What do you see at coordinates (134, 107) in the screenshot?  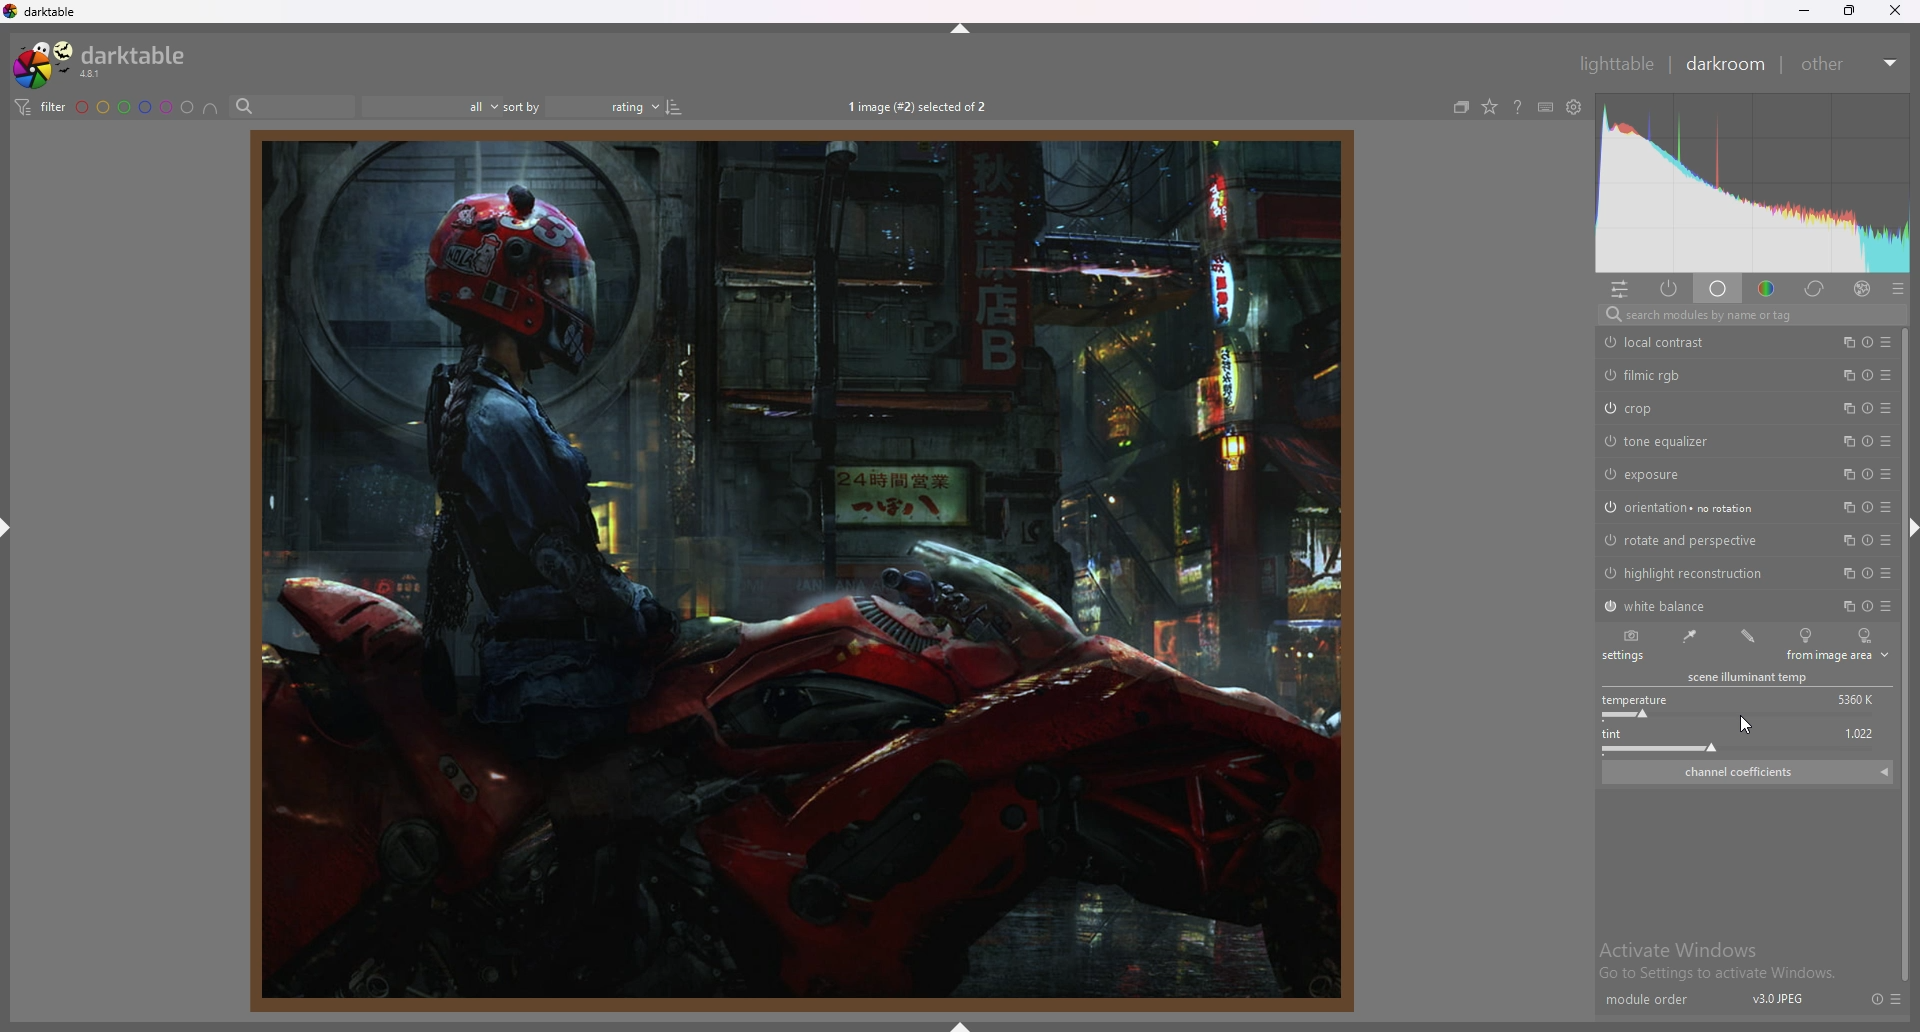 I see `color labels` at bounding box center [134, 107].